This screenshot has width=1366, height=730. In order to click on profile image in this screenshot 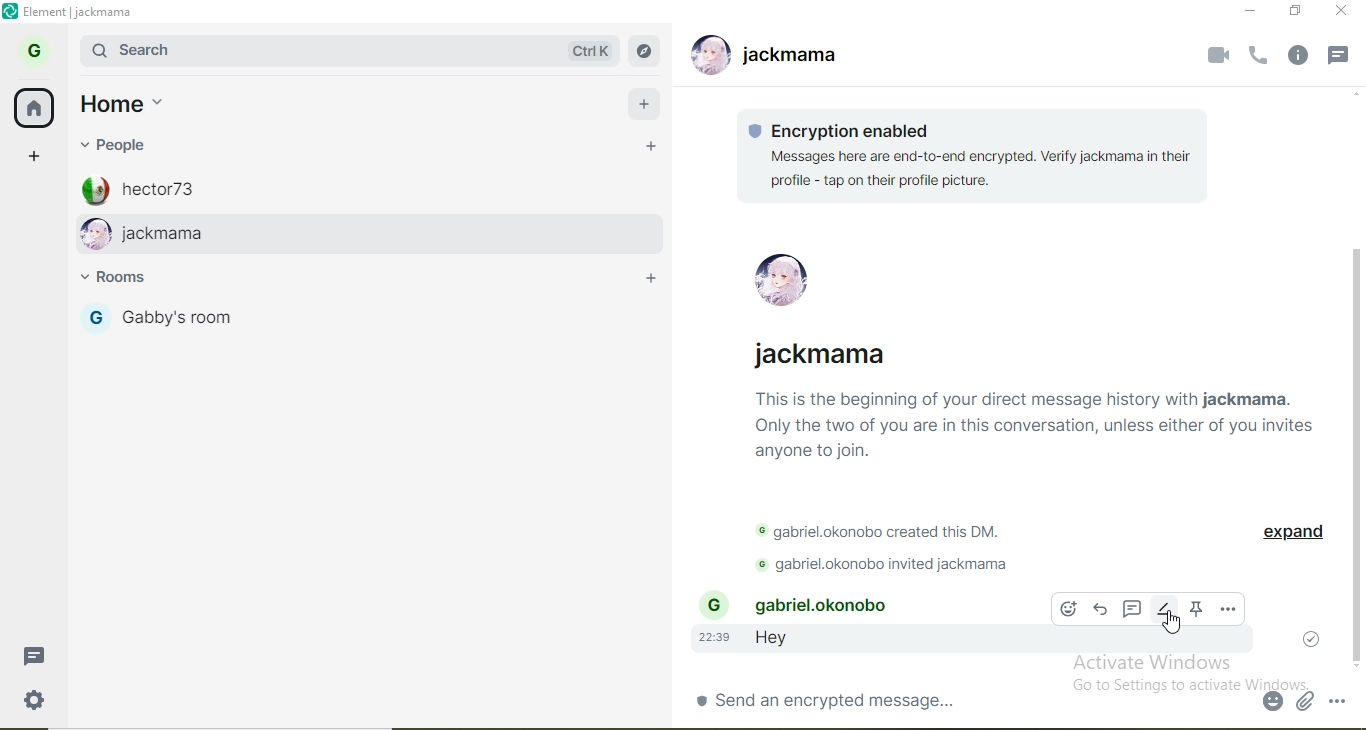, I will do `click(710, 52)`.